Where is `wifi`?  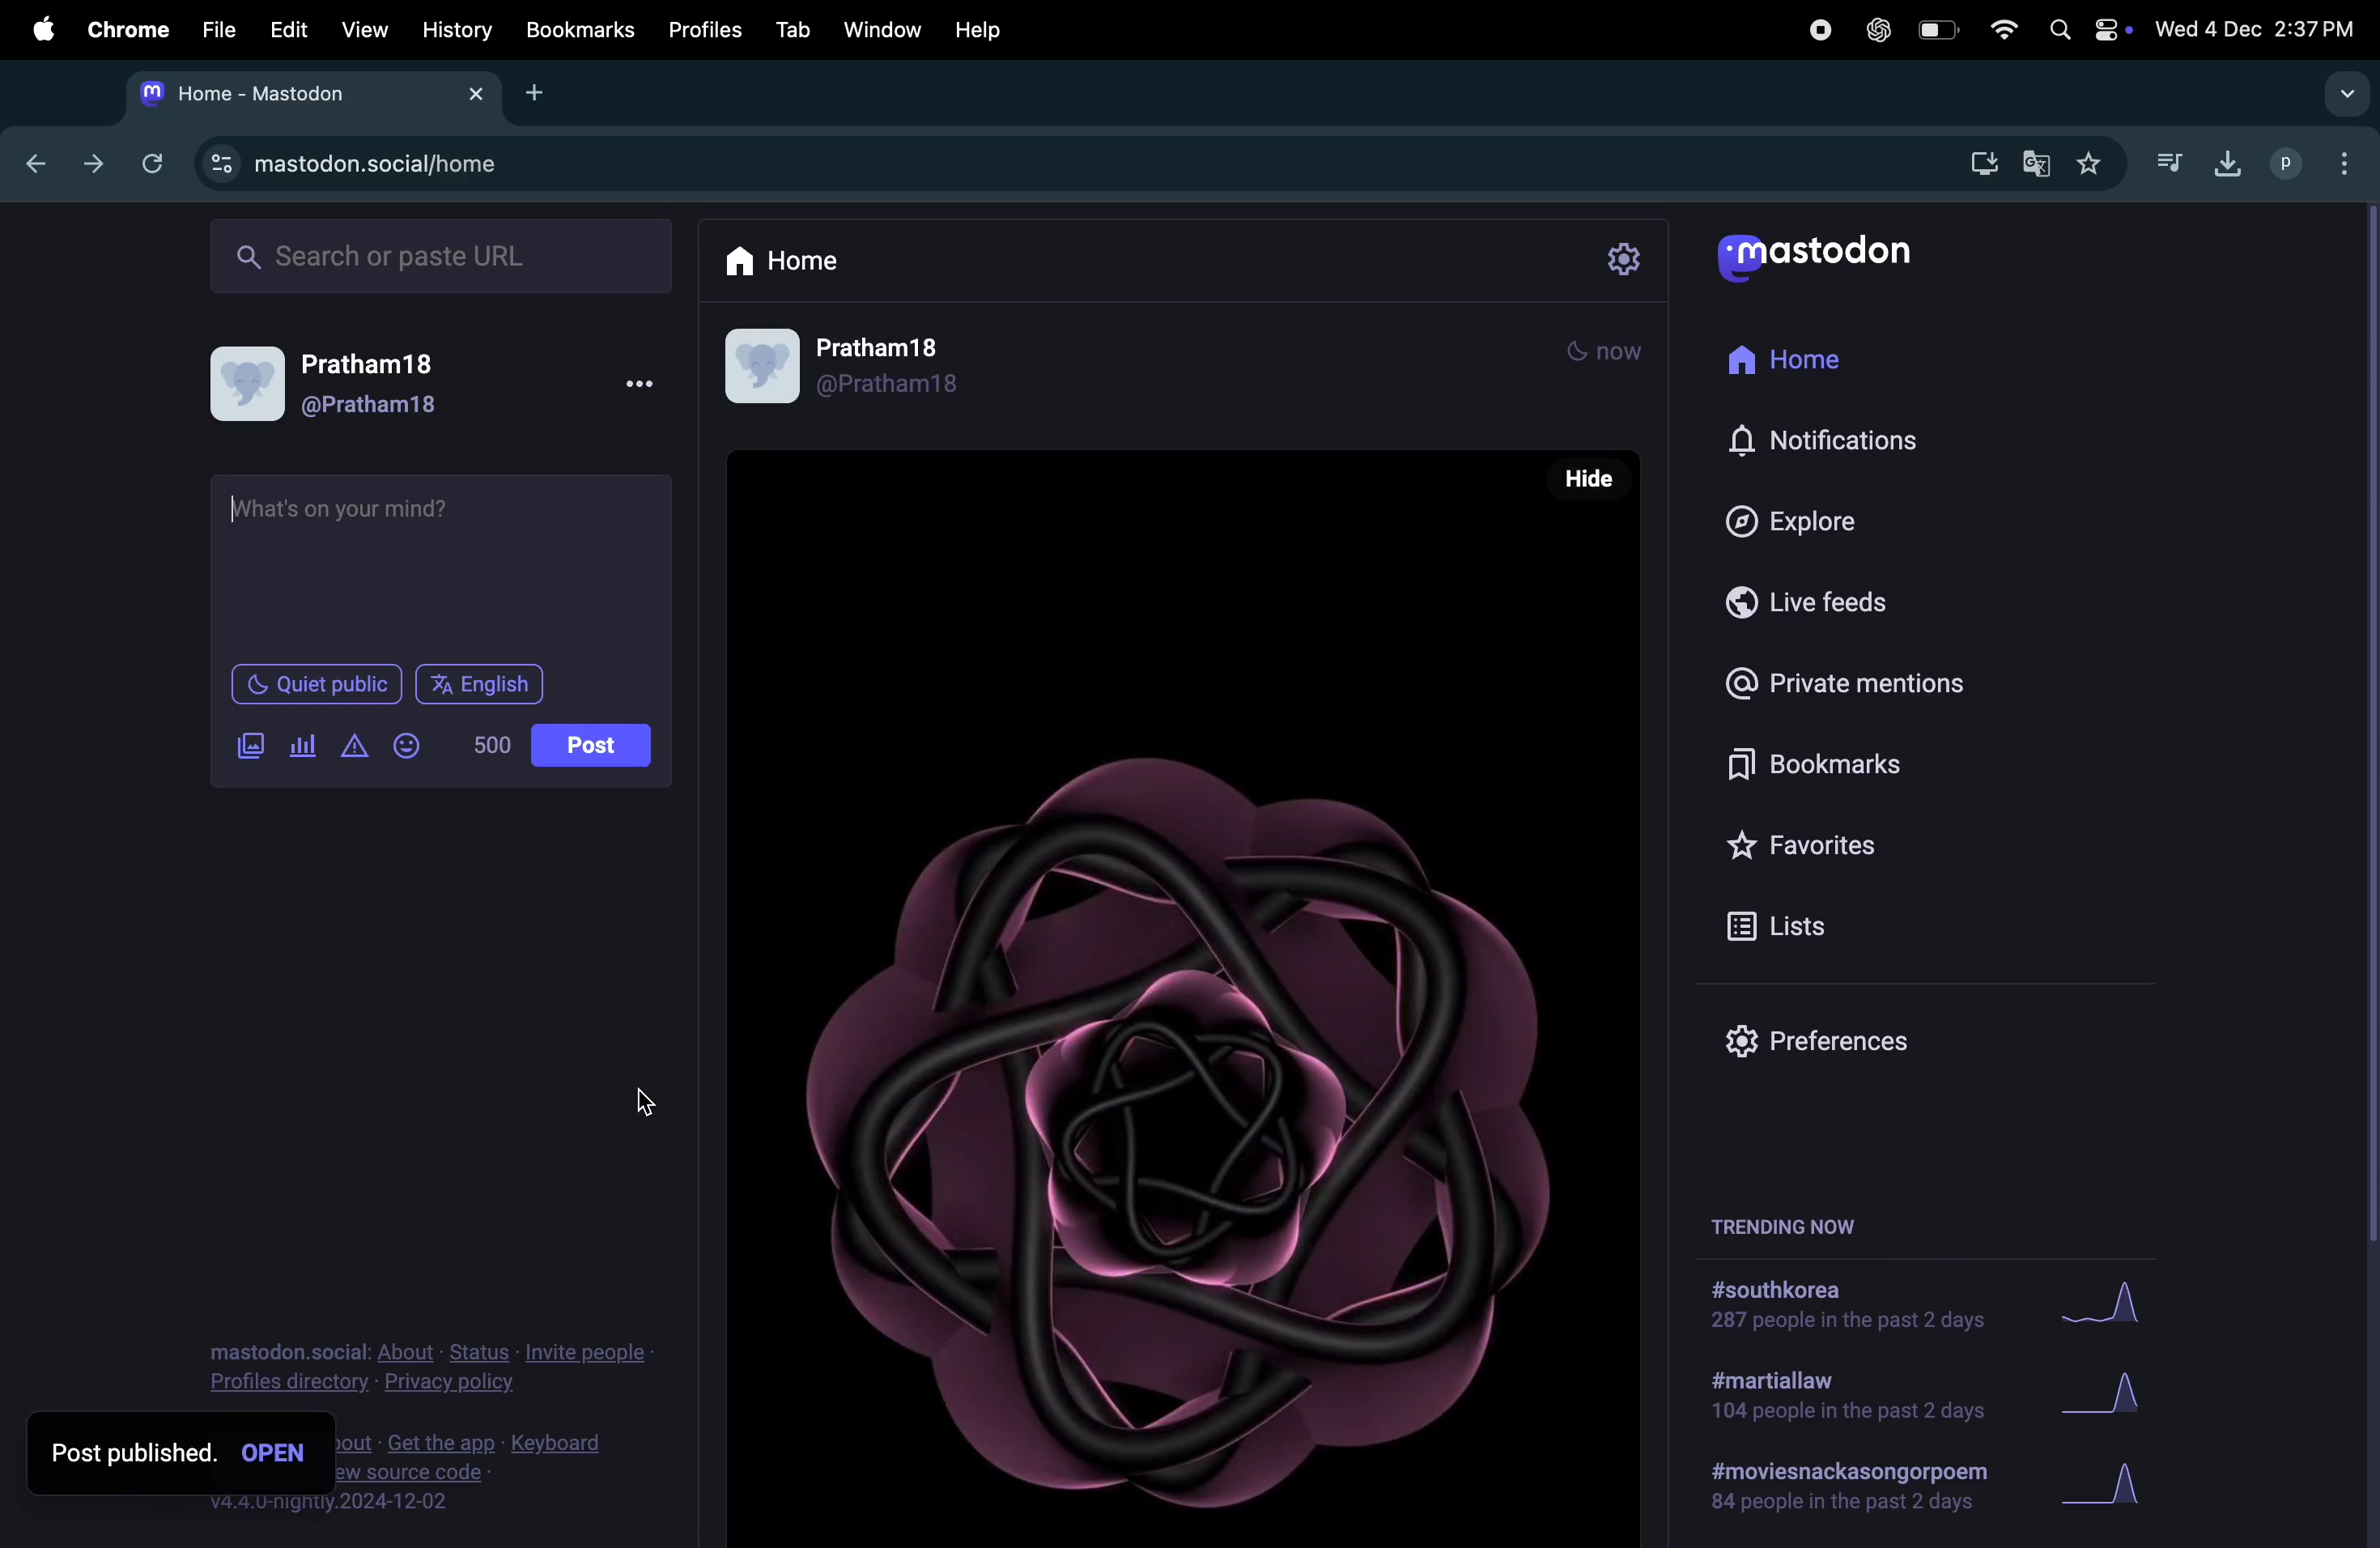
wifi is located at coordinates (2000, 30).